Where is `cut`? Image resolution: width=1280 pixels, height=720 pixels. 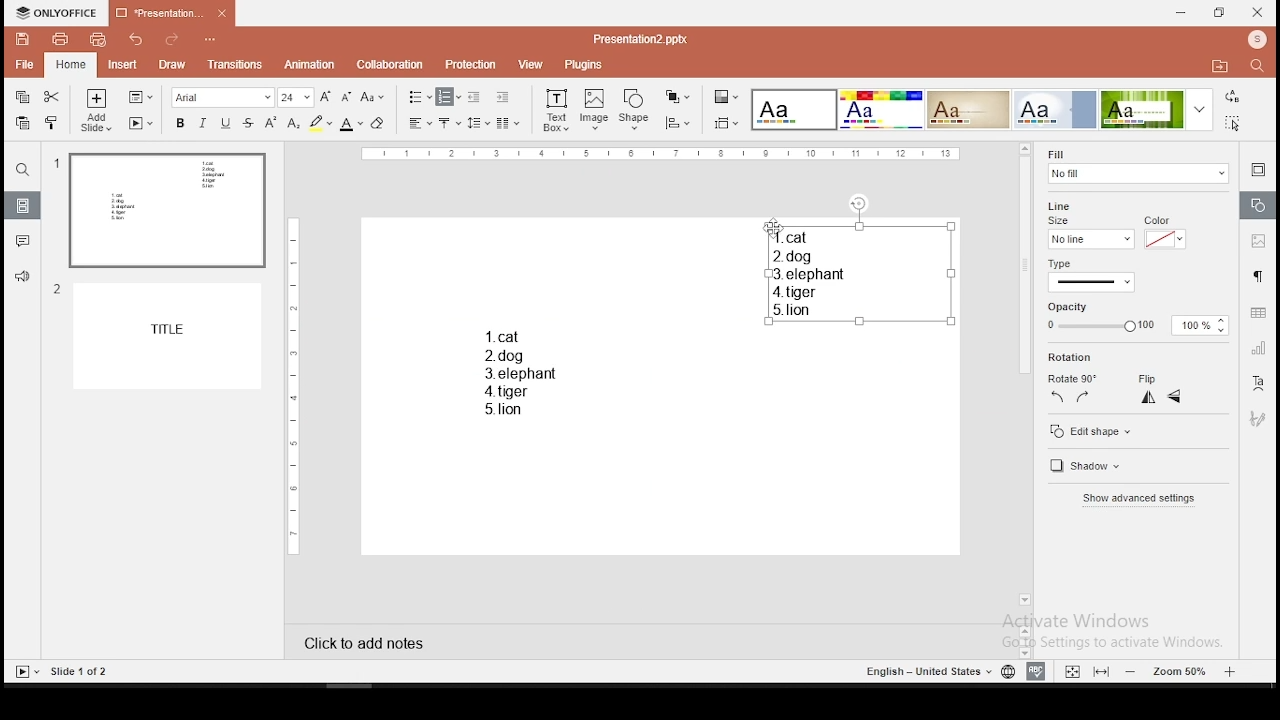
cut is located at coordinates (54, 95).